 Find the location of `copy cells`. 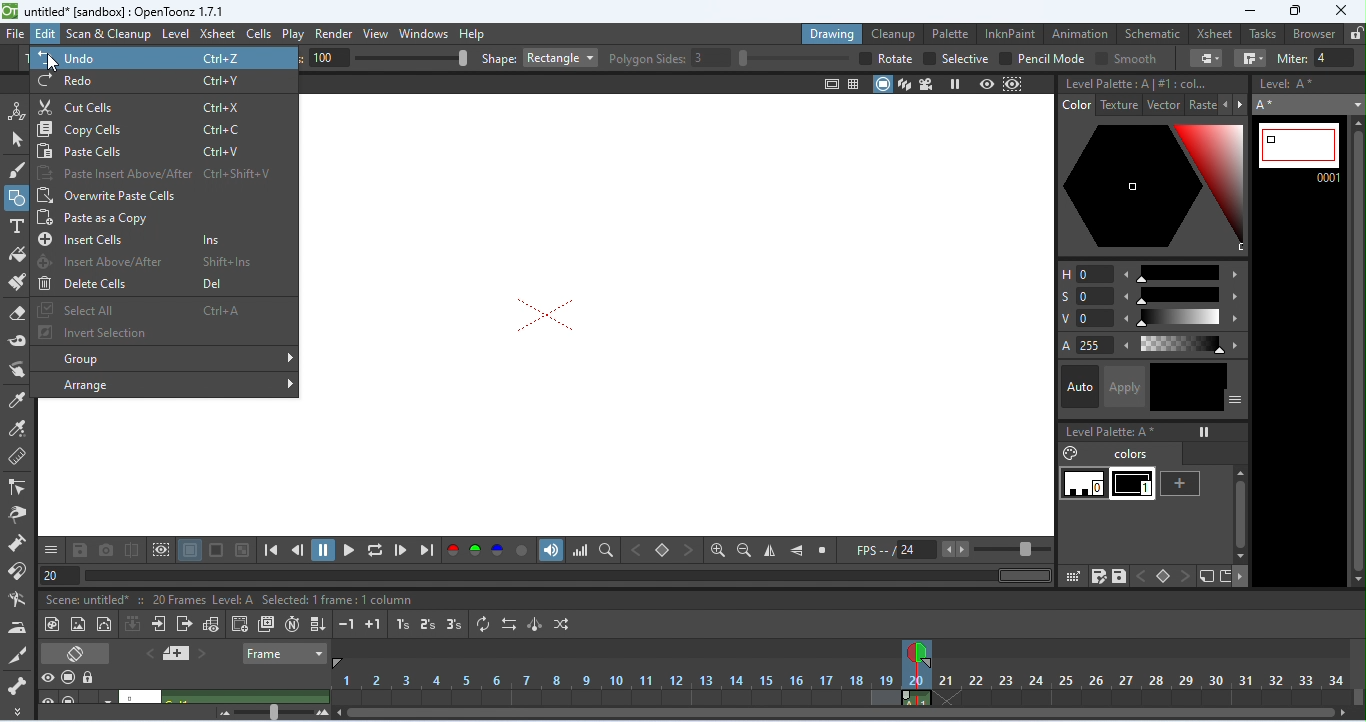

copy cells is located at coordinates (163, 129).